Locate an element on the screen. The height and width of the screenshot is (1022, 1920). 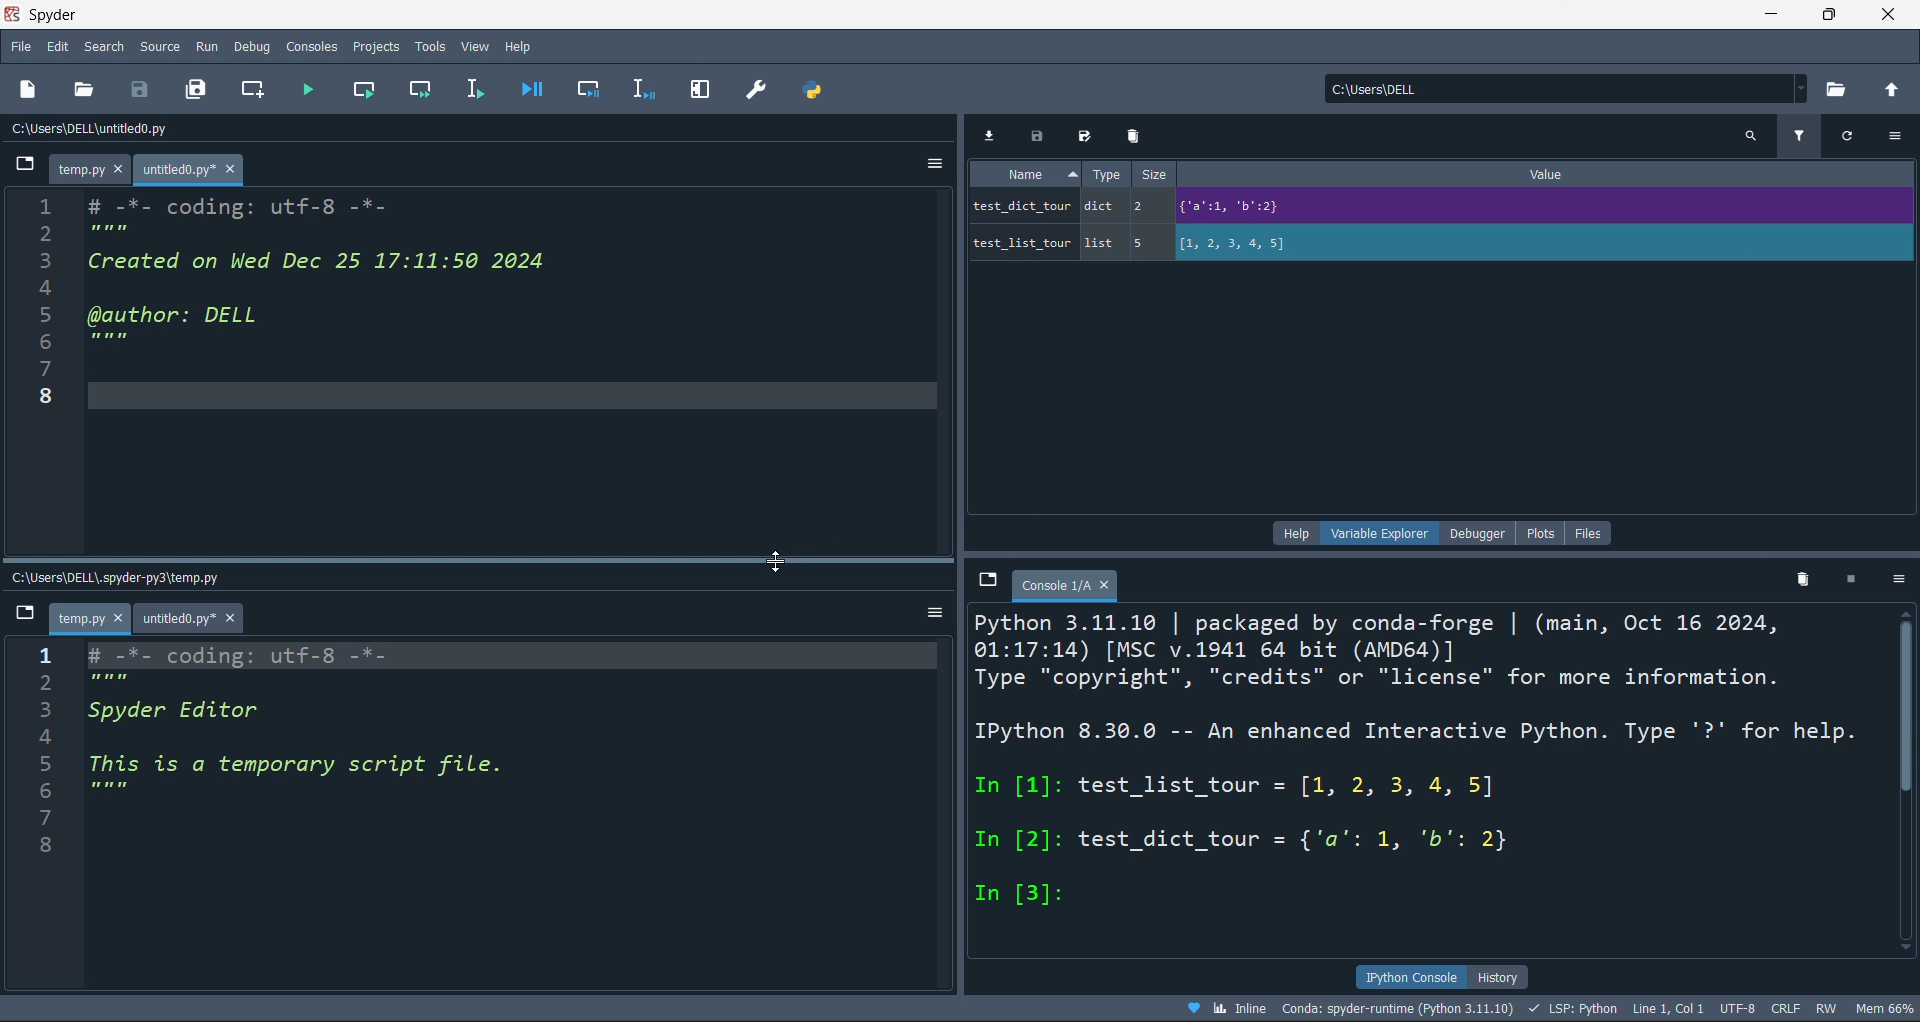
3 Created on Wed Dec 25 17:11:50 2024 is located at coordinates (305, 261).